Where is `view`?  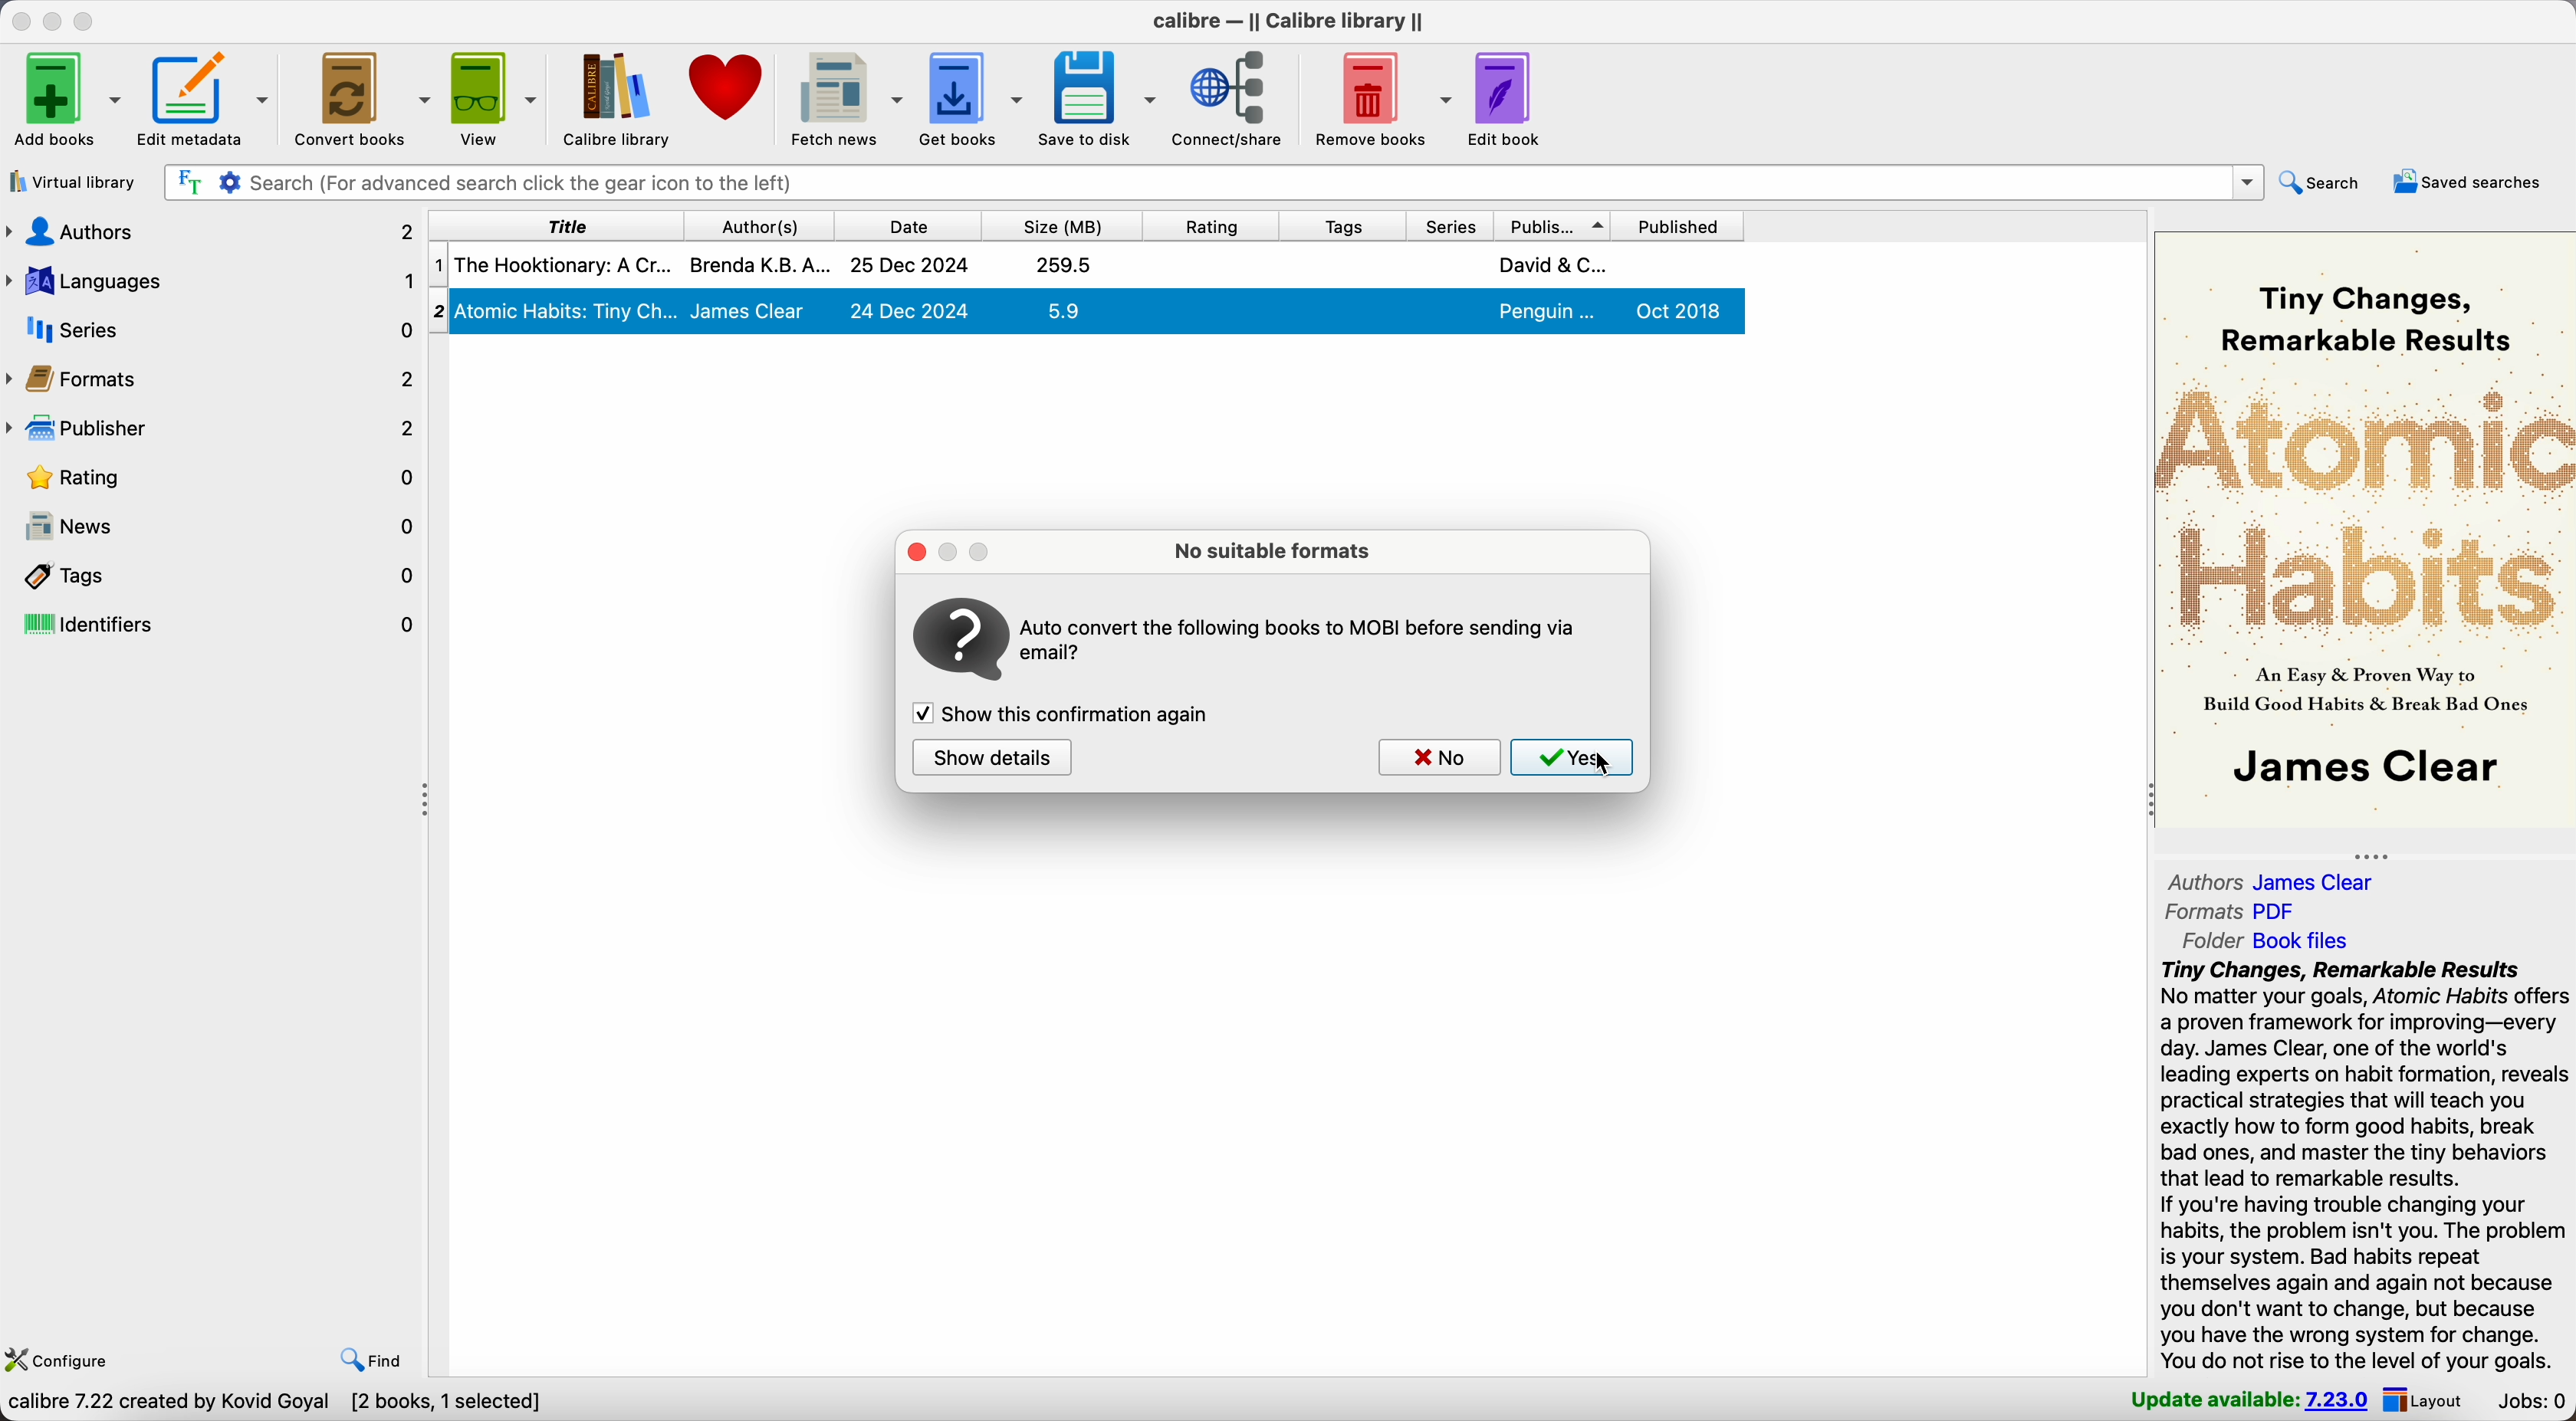
view is located at coordinates (496, 98).